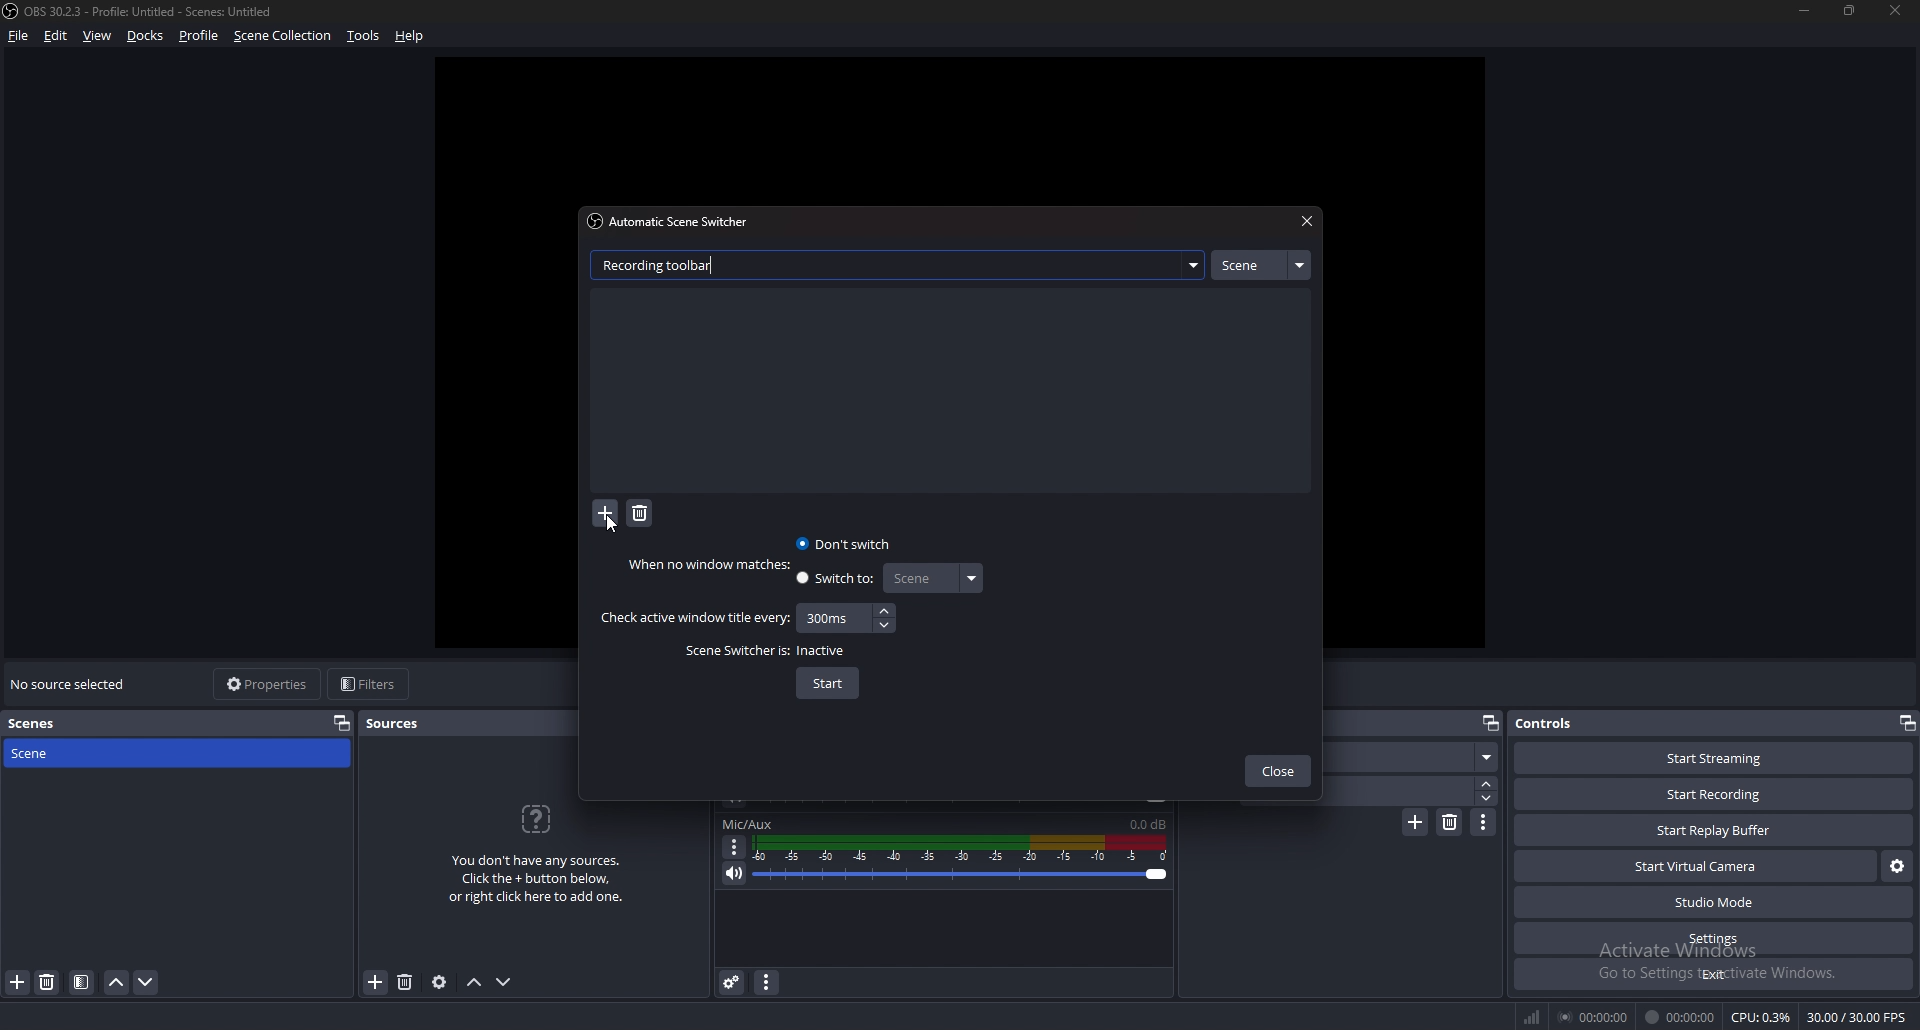 The height and width of the screenshot is (1030, 1920). Describe the element at coordinates (402, 723) in the screenshot. I see `sources` at that location.